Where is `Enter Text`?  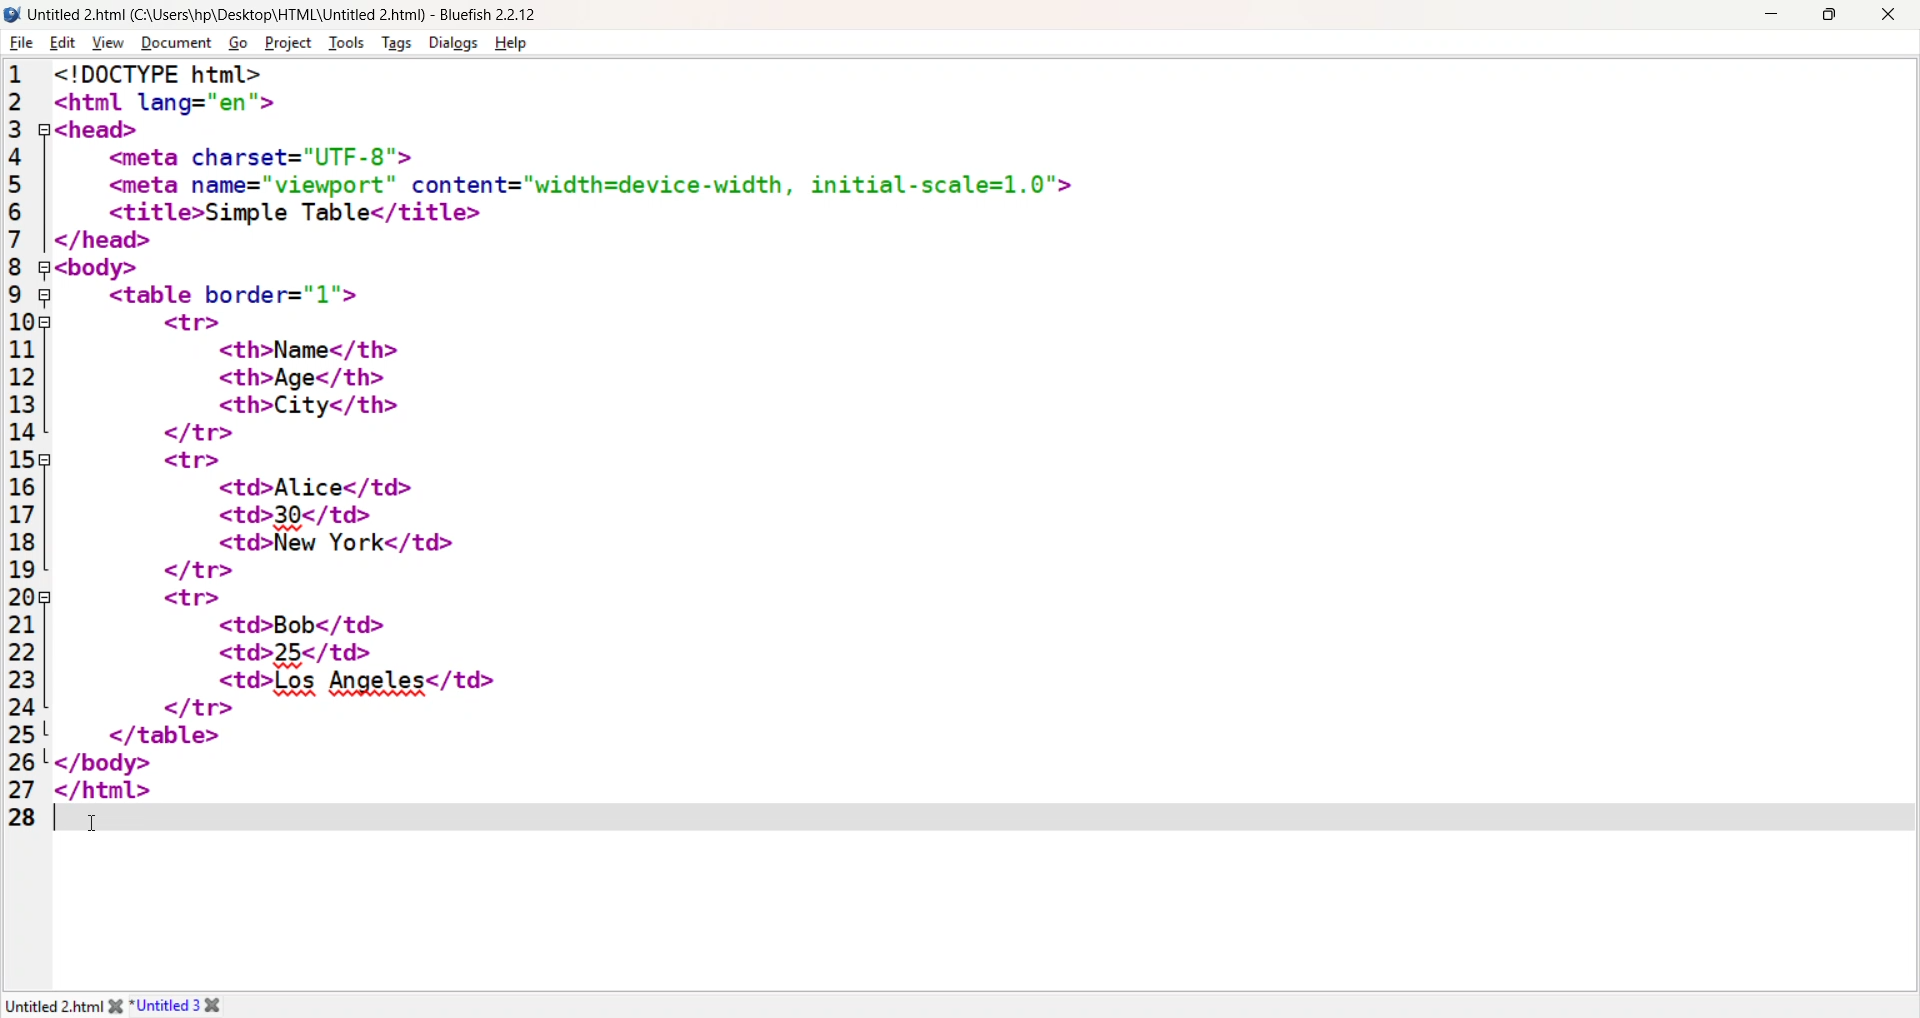
Enter Text is located at coordinates (977, 818).